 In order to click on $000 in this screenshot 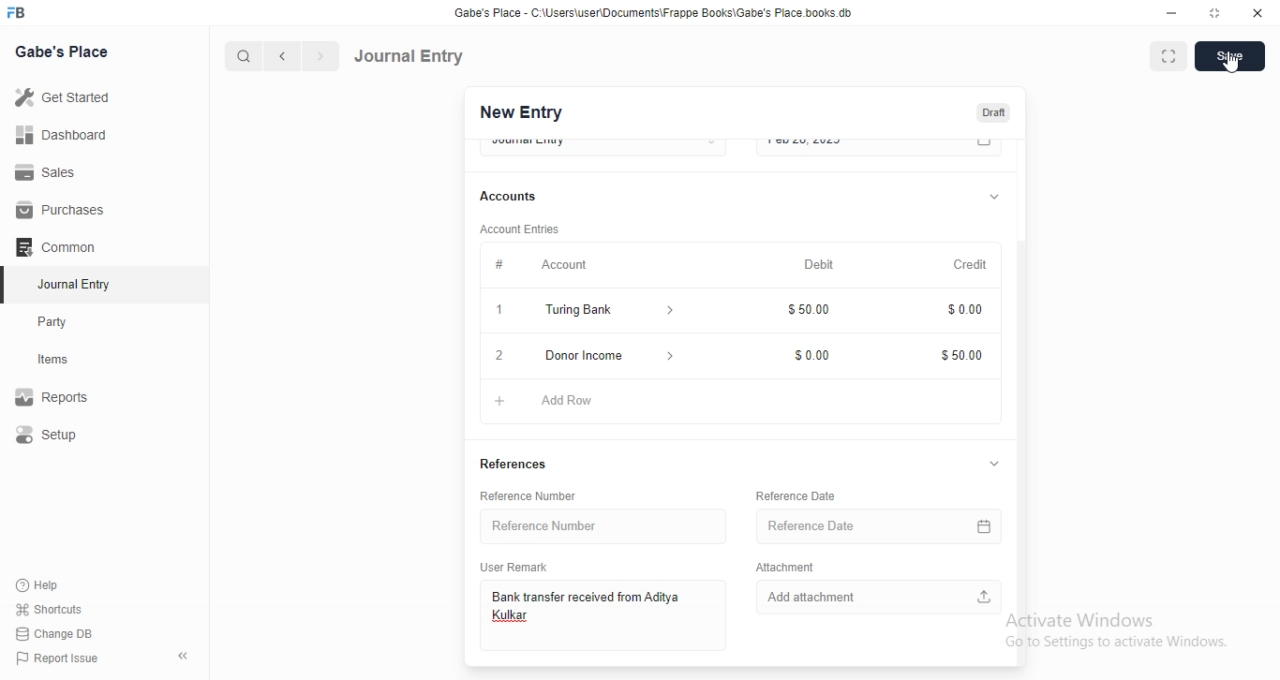, I will do `click(814, 351)`.